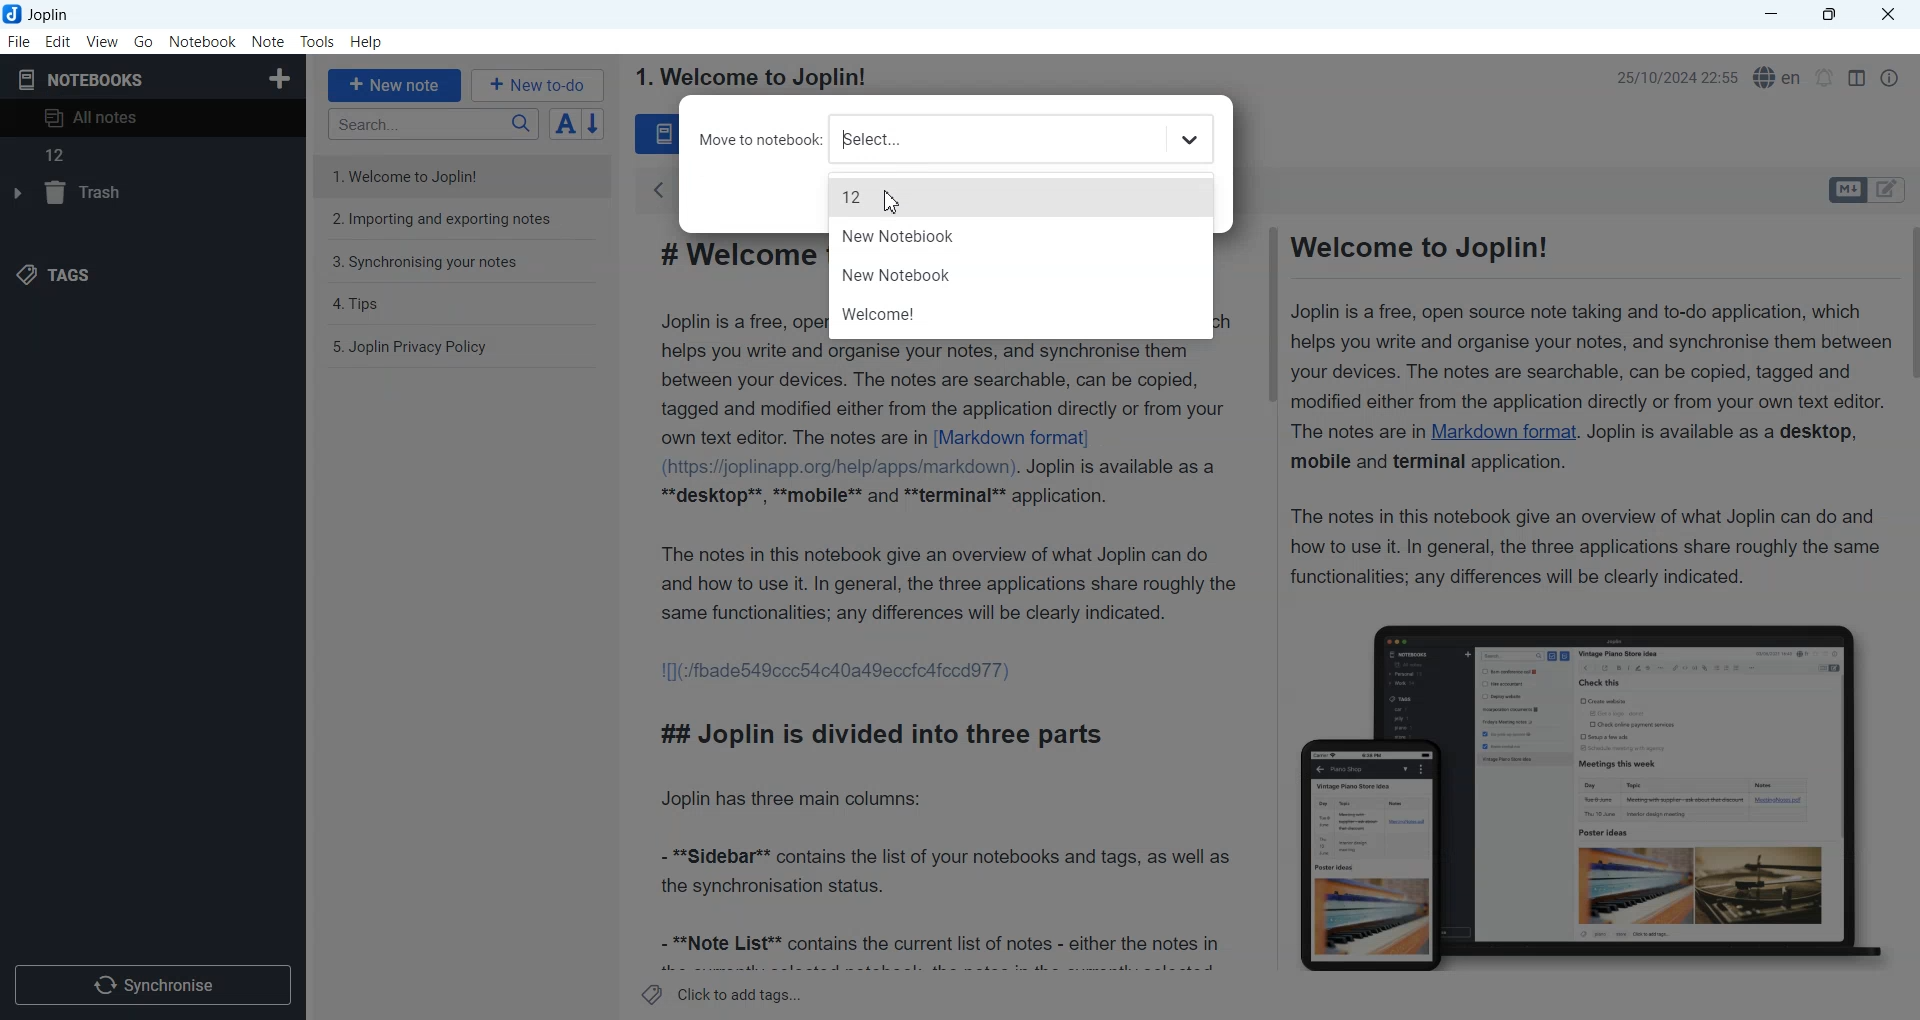 The height and width of the screenshot is (1020, 1920). What do you see at coordinates (565, 123) in the screenshot?
I see `Toggle sort order field` at bounding box center [565, 123].